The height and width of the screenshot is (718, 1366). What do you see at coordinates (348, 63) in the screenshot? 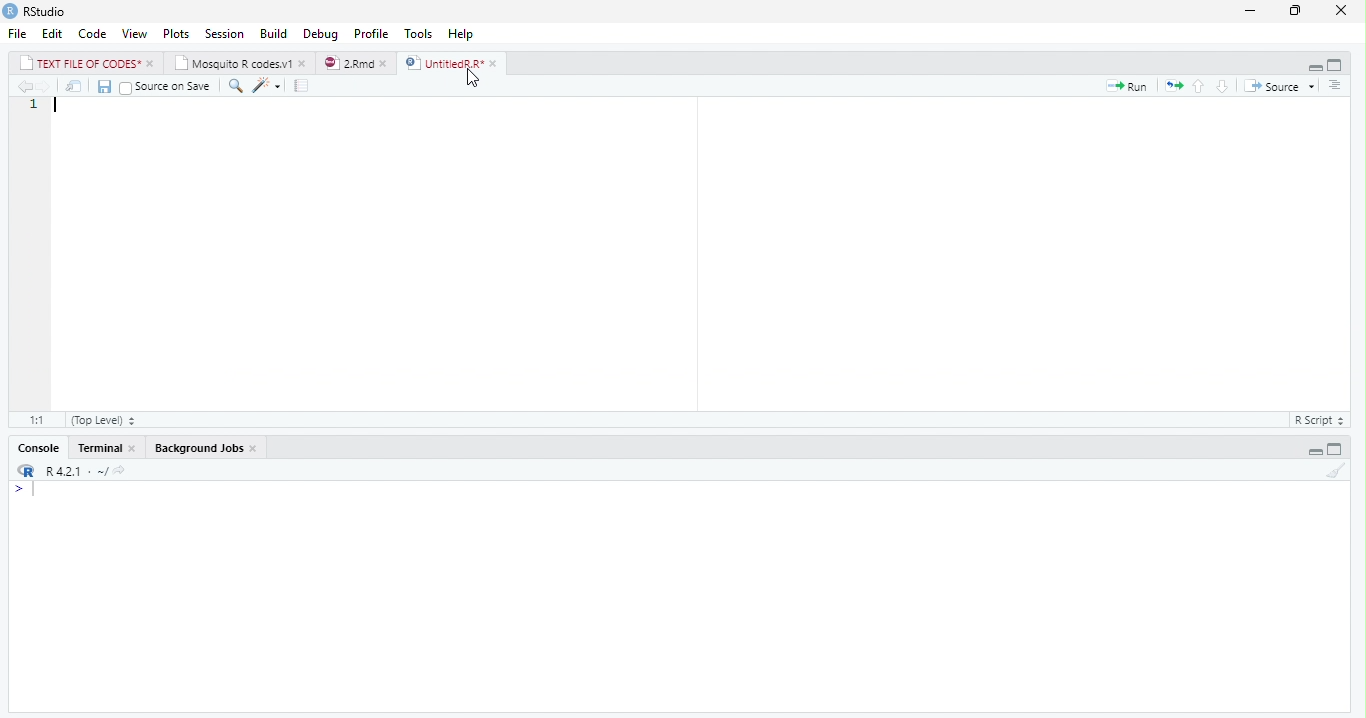
I see `2.Rmd` at bounding box center [348, 63].